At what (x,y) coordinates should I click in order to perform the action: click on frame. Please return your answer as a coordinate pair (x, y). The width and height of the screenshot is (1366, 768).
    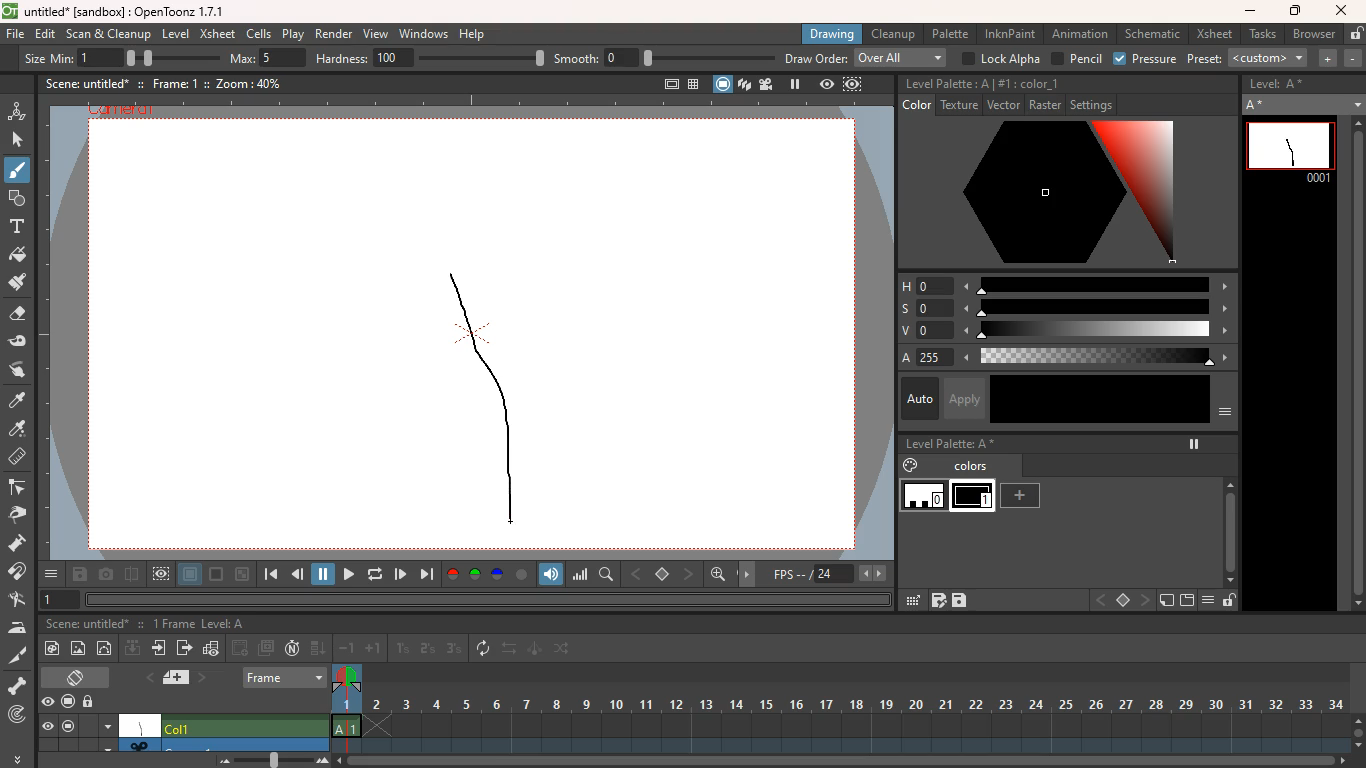
    Looking at the image, I should click on (852, 86).